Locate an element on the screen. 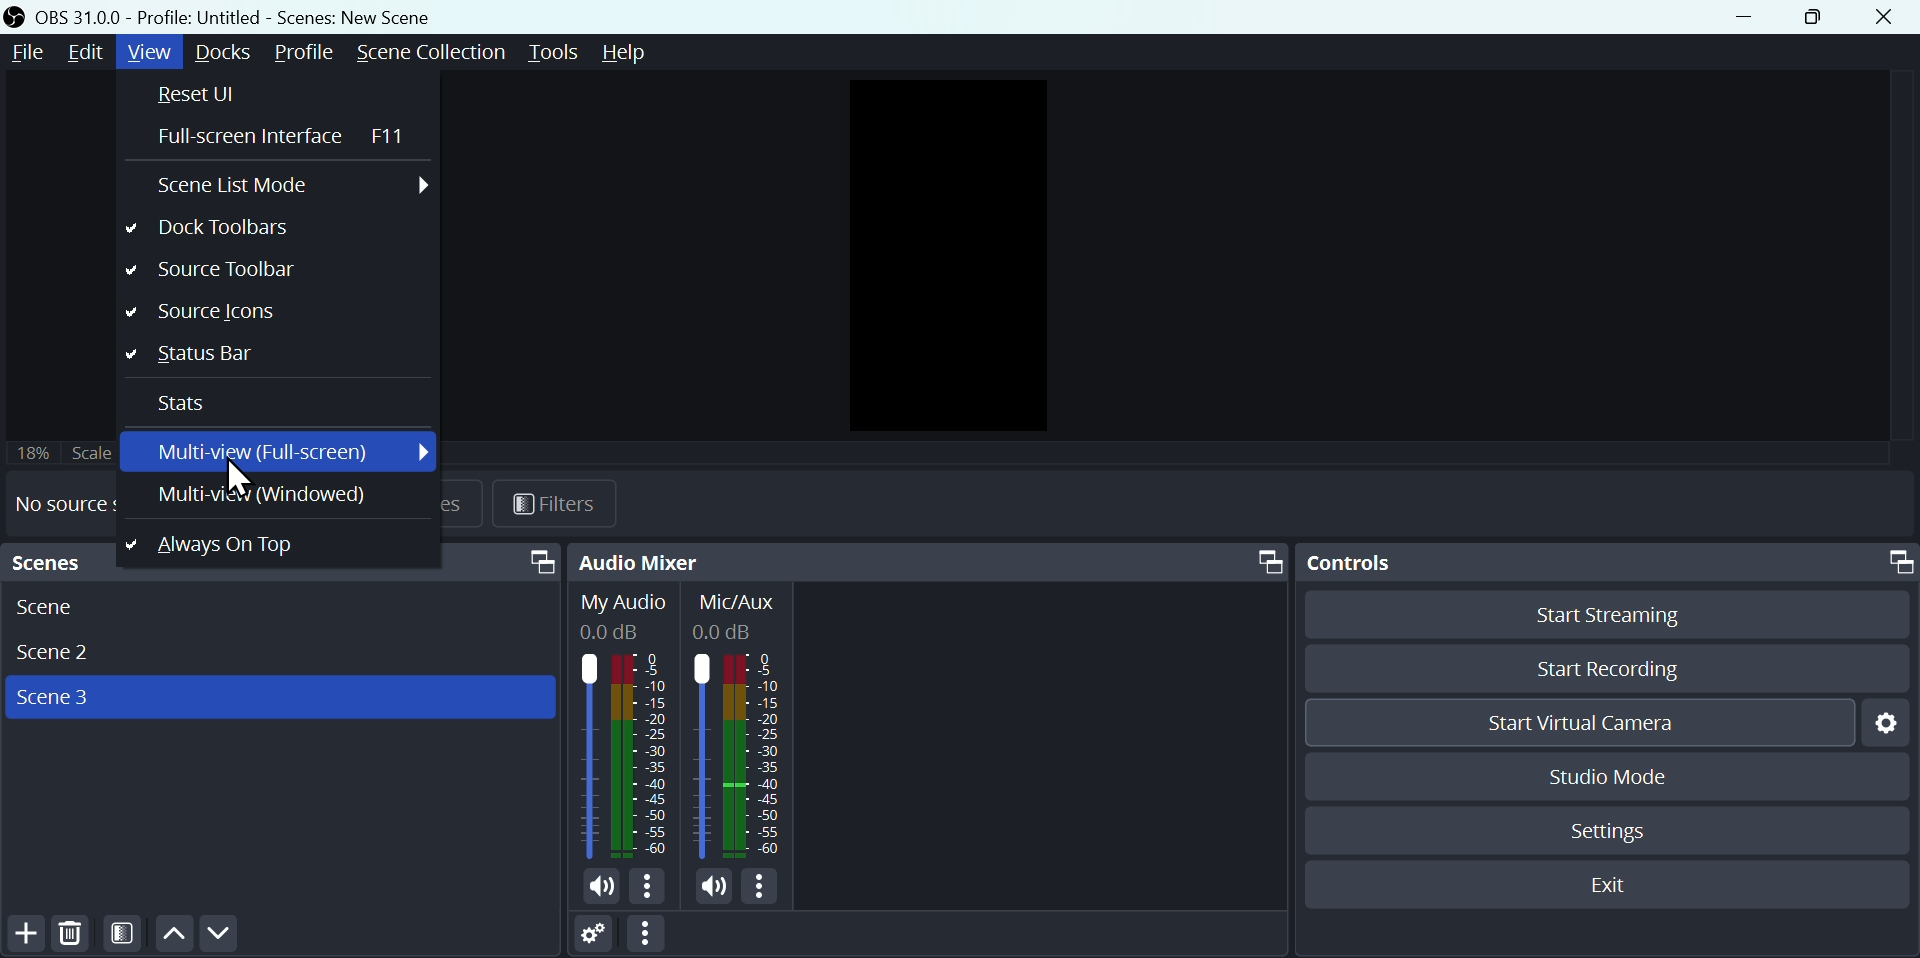 The width and height of the screenshot is (1920, 958). Full screen interface is located at coordinates (273, 134).